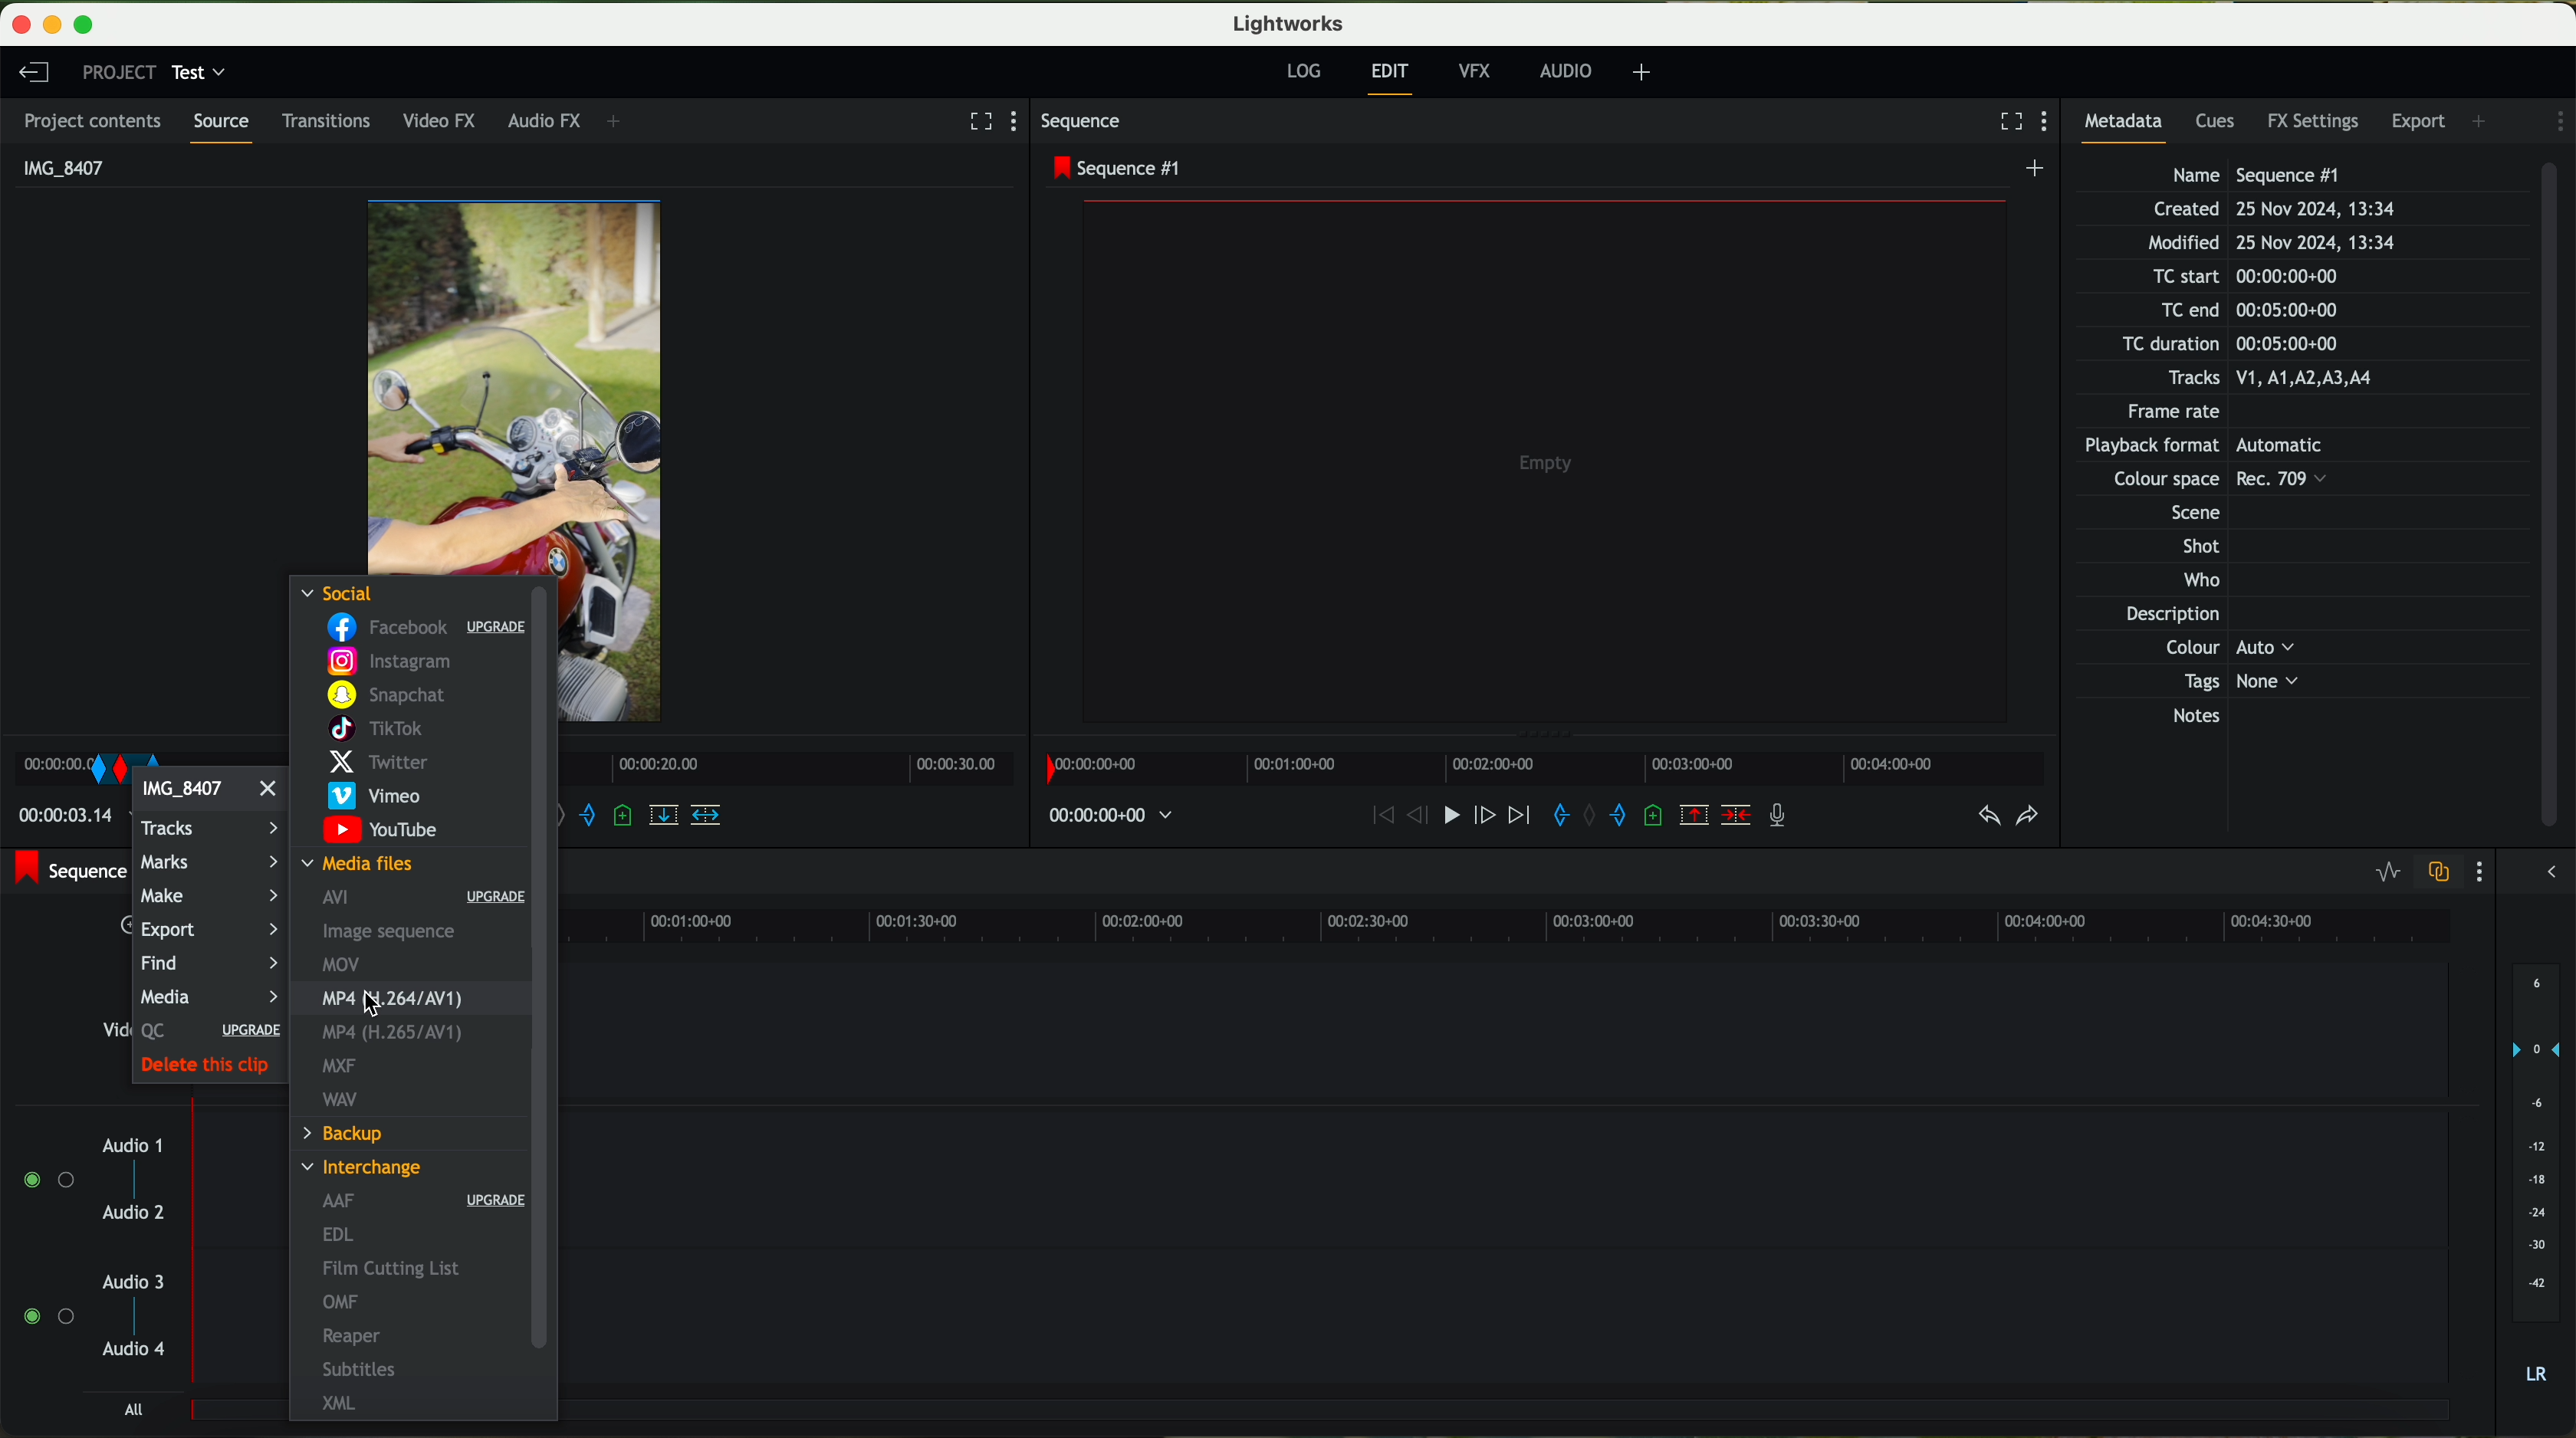  What do you see at coordinates (212, 795) in the screenshot?
I see `IMG_8407` at bounding box center [212, 795].